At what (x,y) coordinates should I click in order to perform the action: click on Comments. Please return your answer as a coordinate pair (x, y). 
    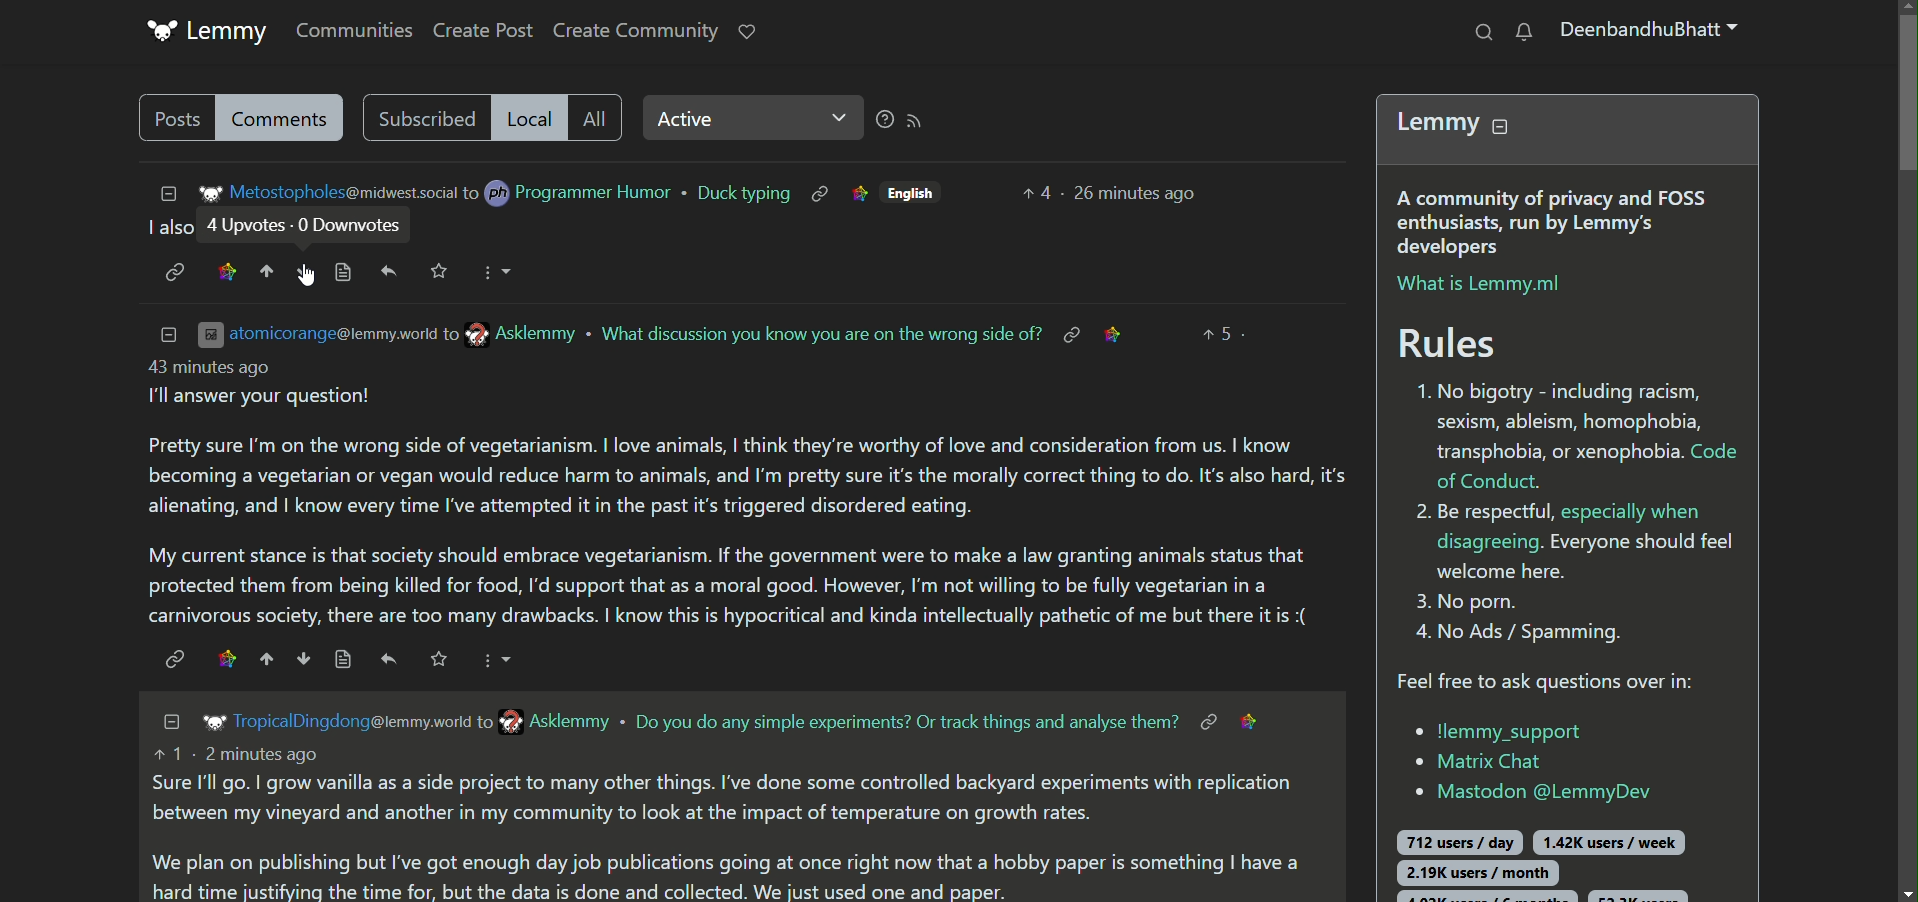
    Looking at the image, I should click on (285, 118).